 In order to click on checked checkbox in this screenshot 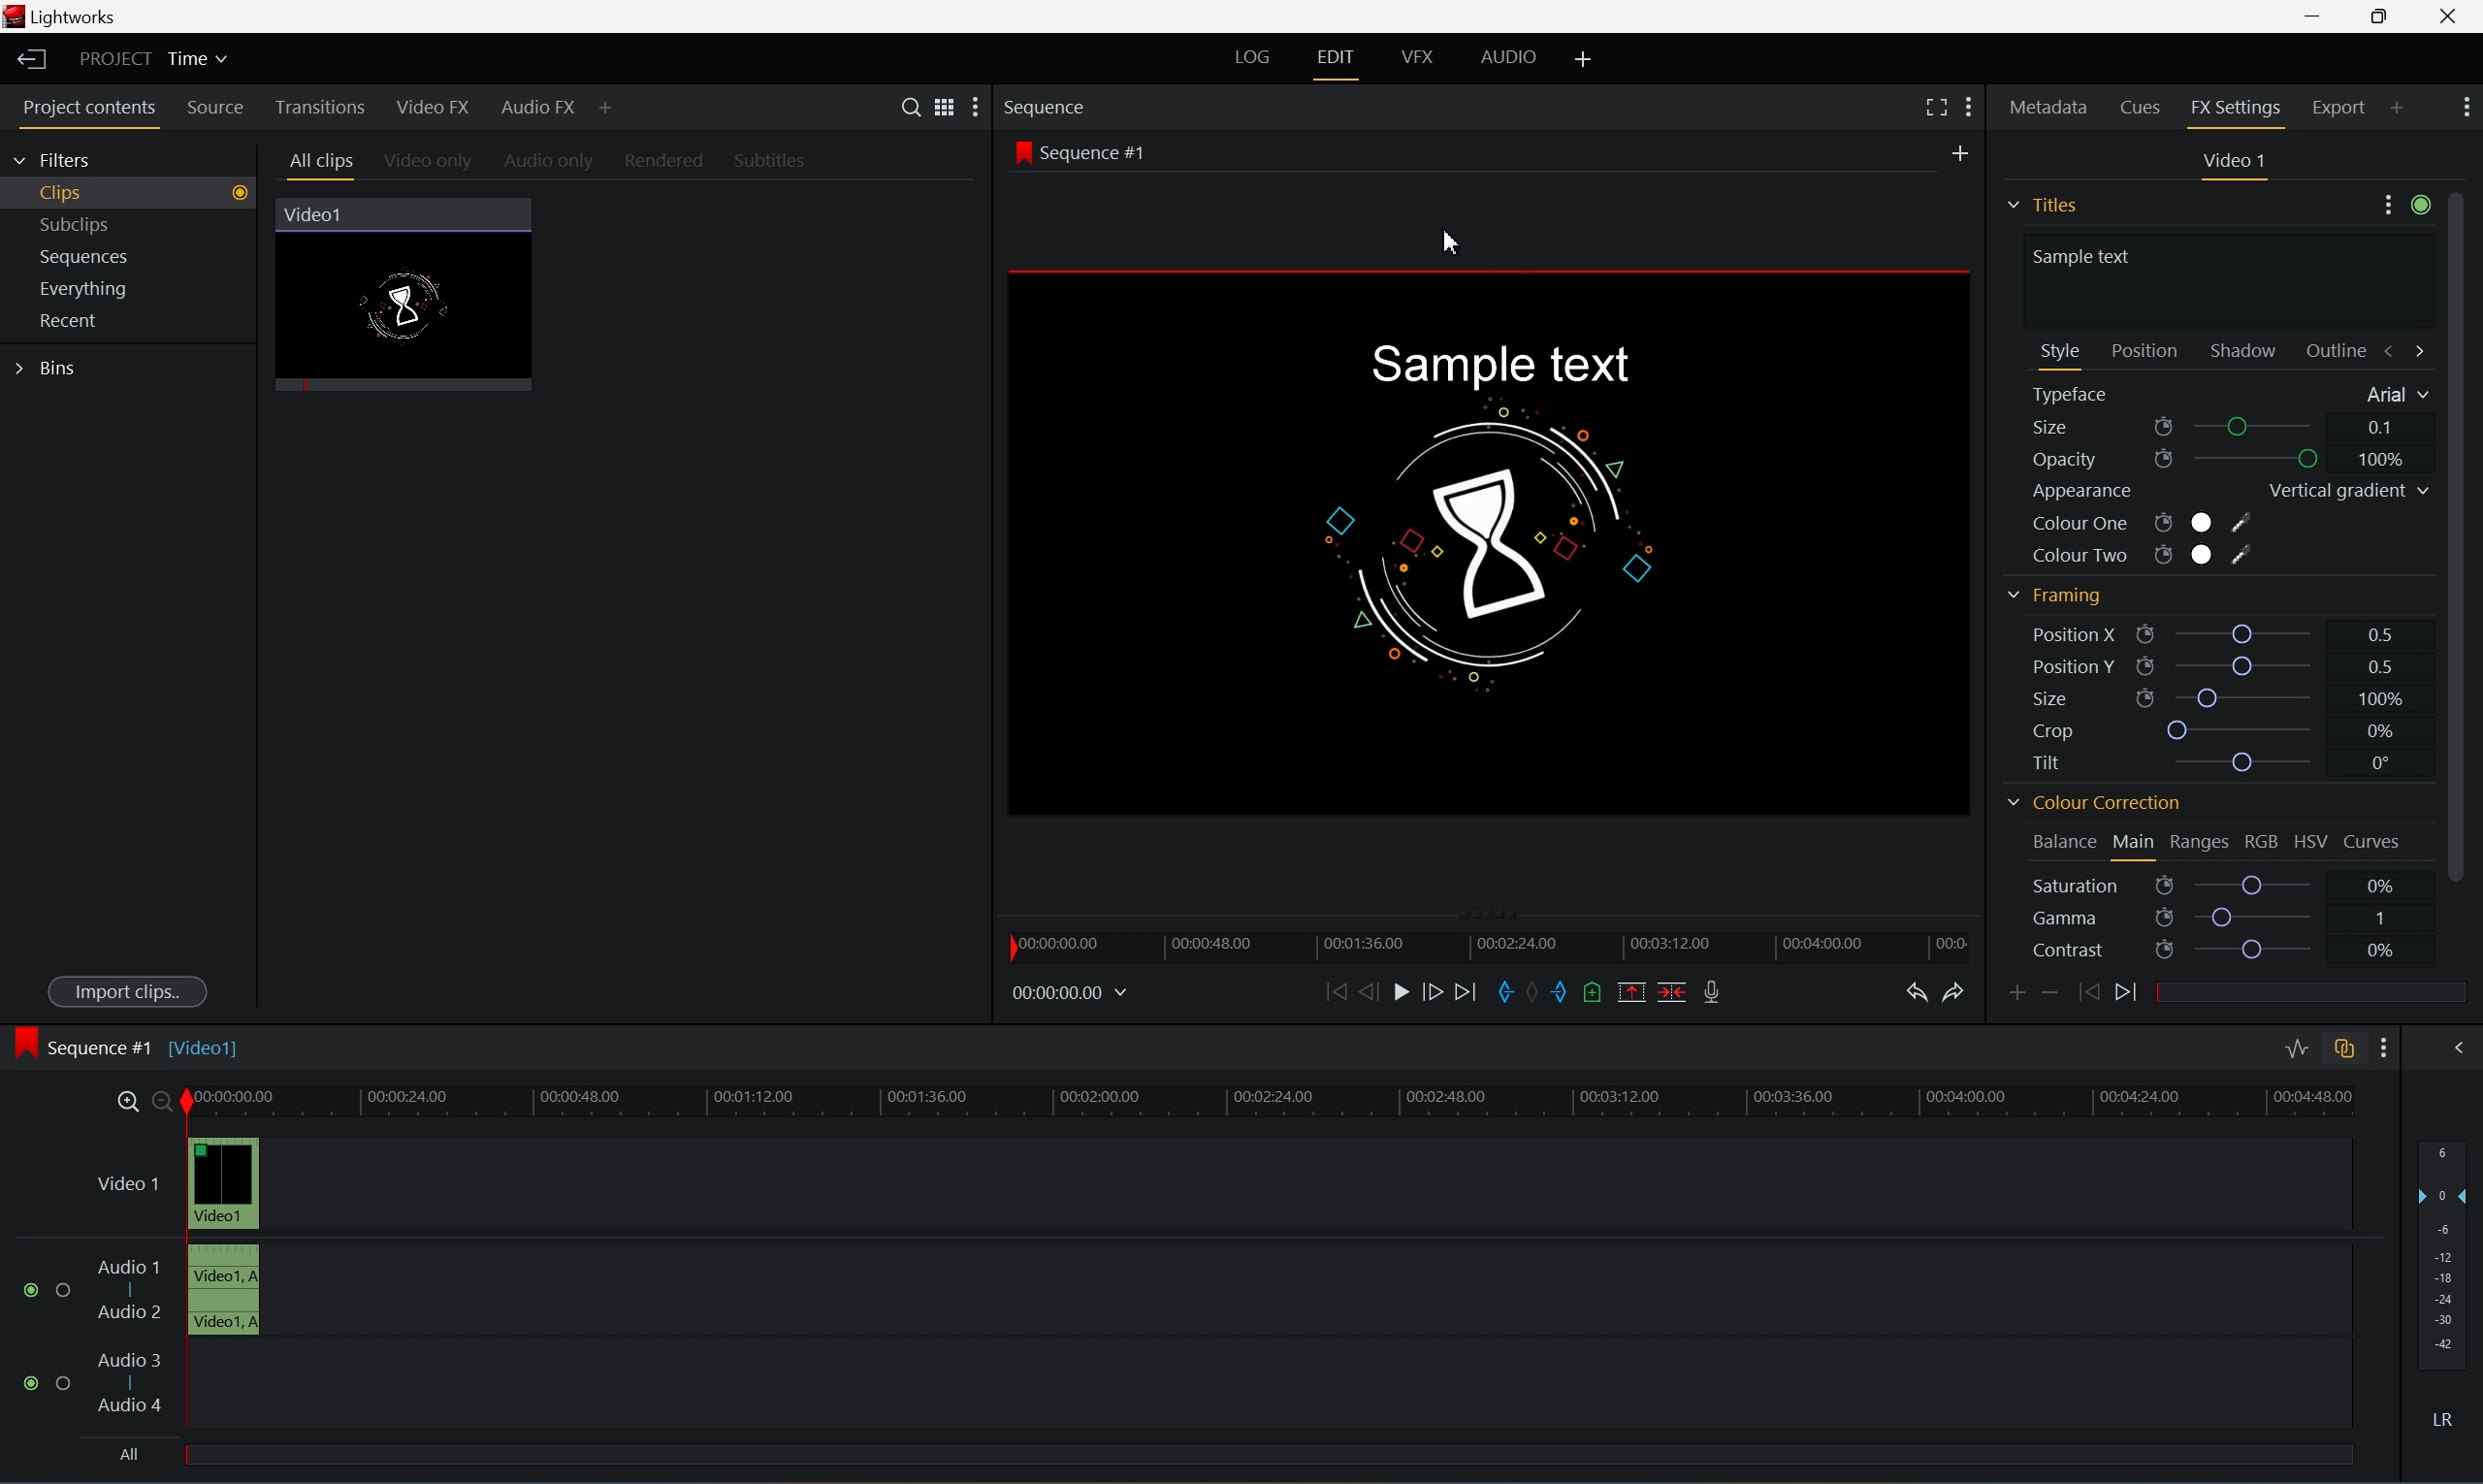, I will do `click(36, 1290)`.